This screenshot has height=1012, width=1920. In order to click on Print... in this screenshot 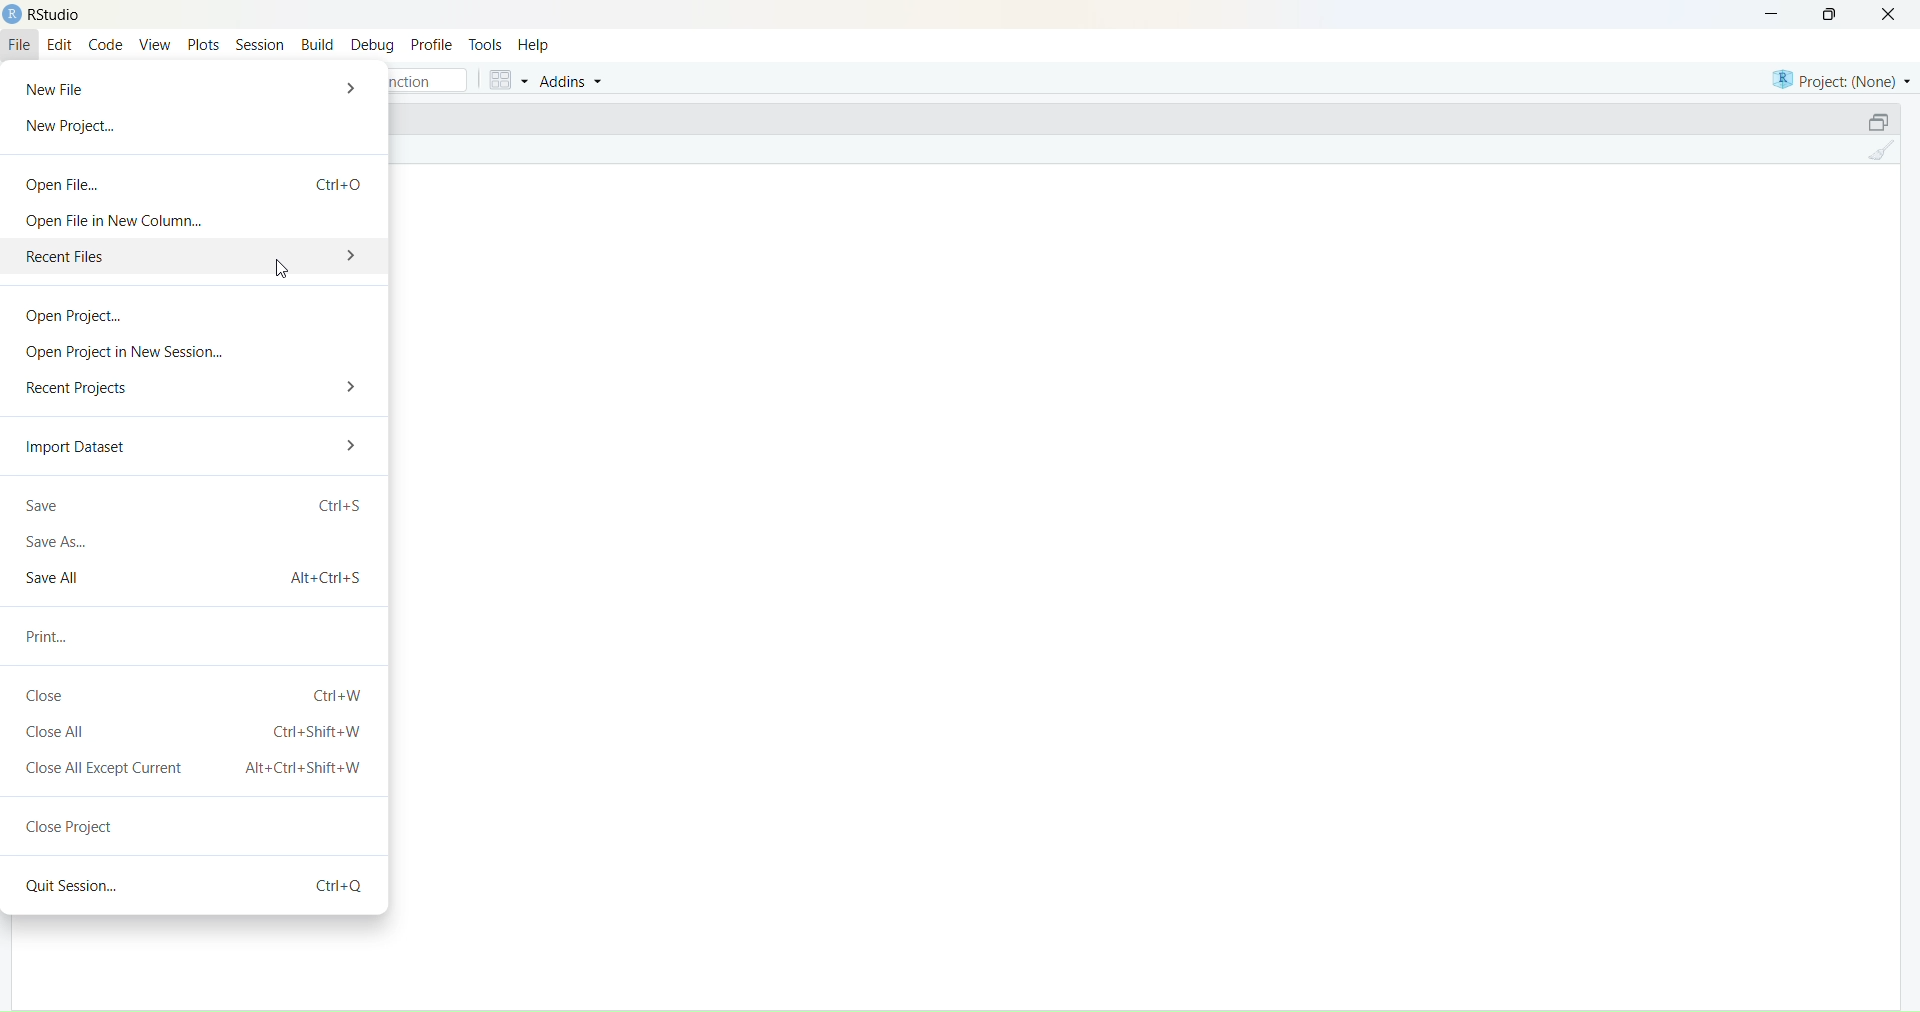, I will do `click(52, 638)`.